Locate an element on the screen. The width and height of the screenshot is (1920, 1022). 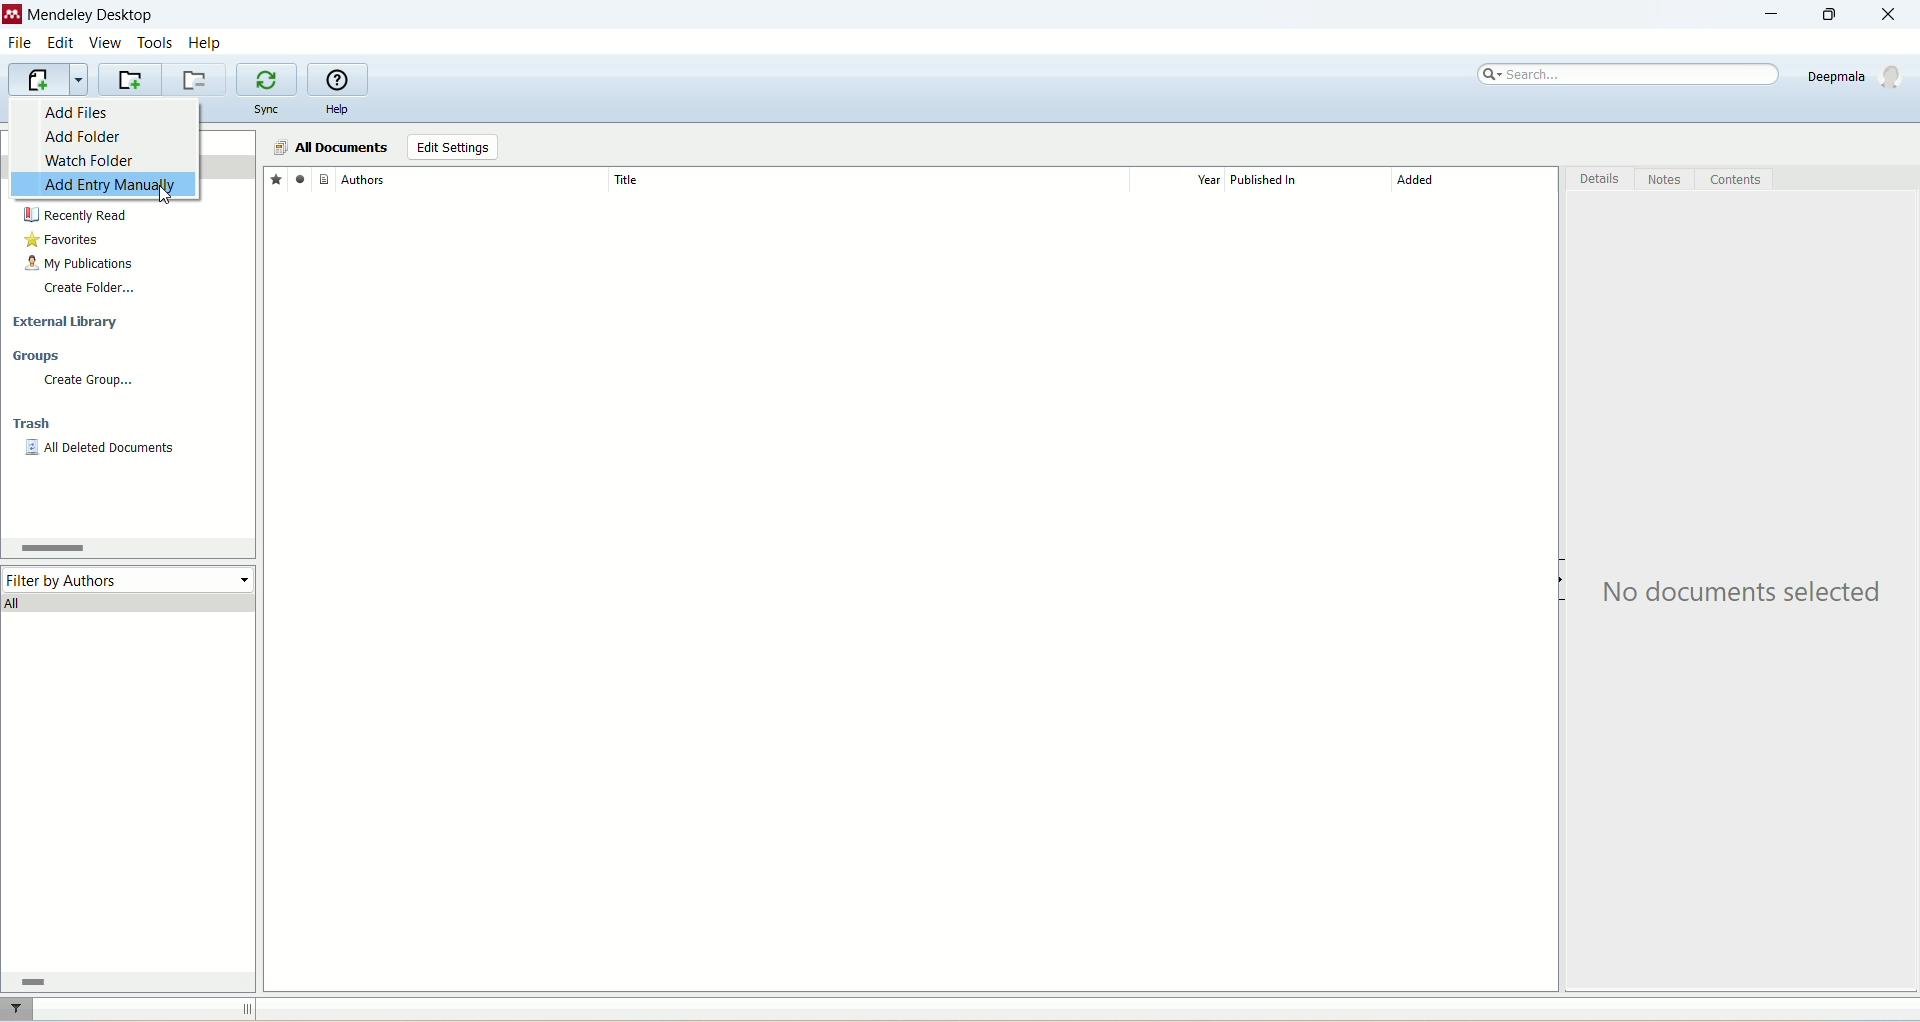
help is located at coordinates (337, 111).